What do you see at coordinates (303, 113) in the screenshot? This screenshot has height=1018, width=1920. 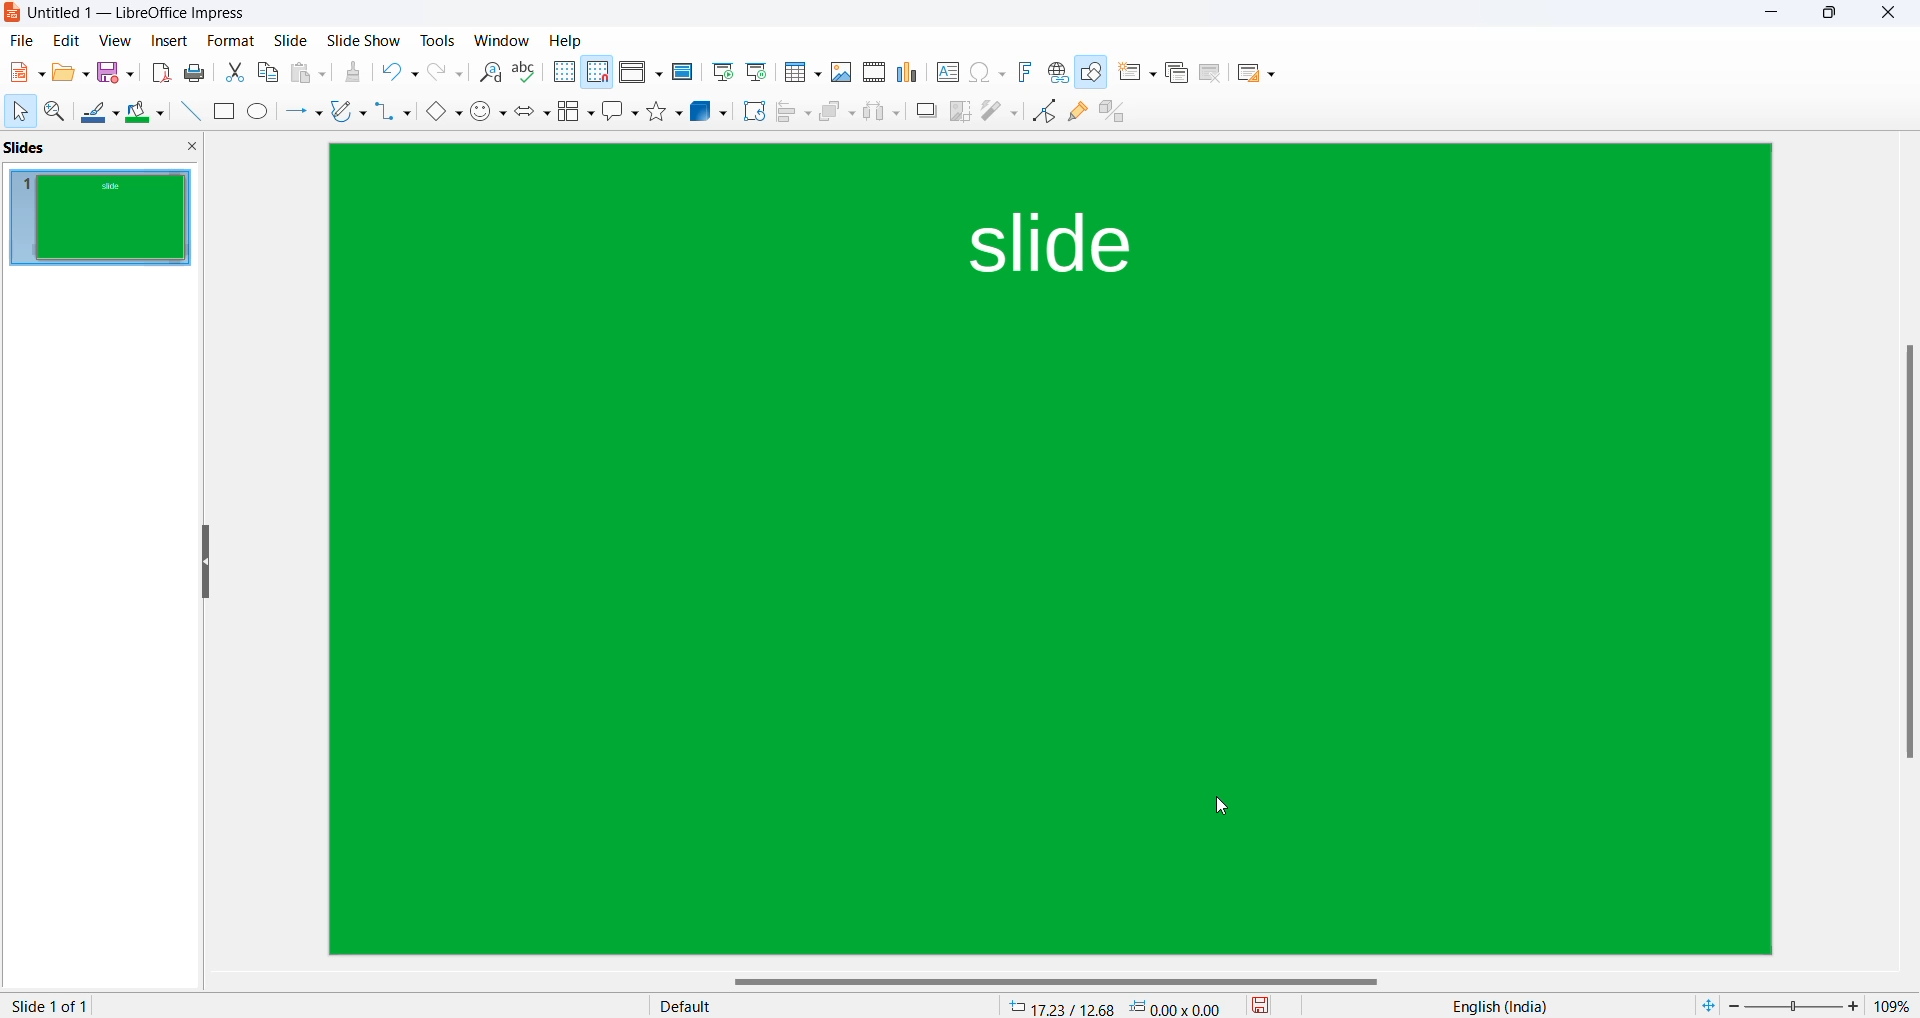 I see `line and arrows ` at bounding box center [303, 113].